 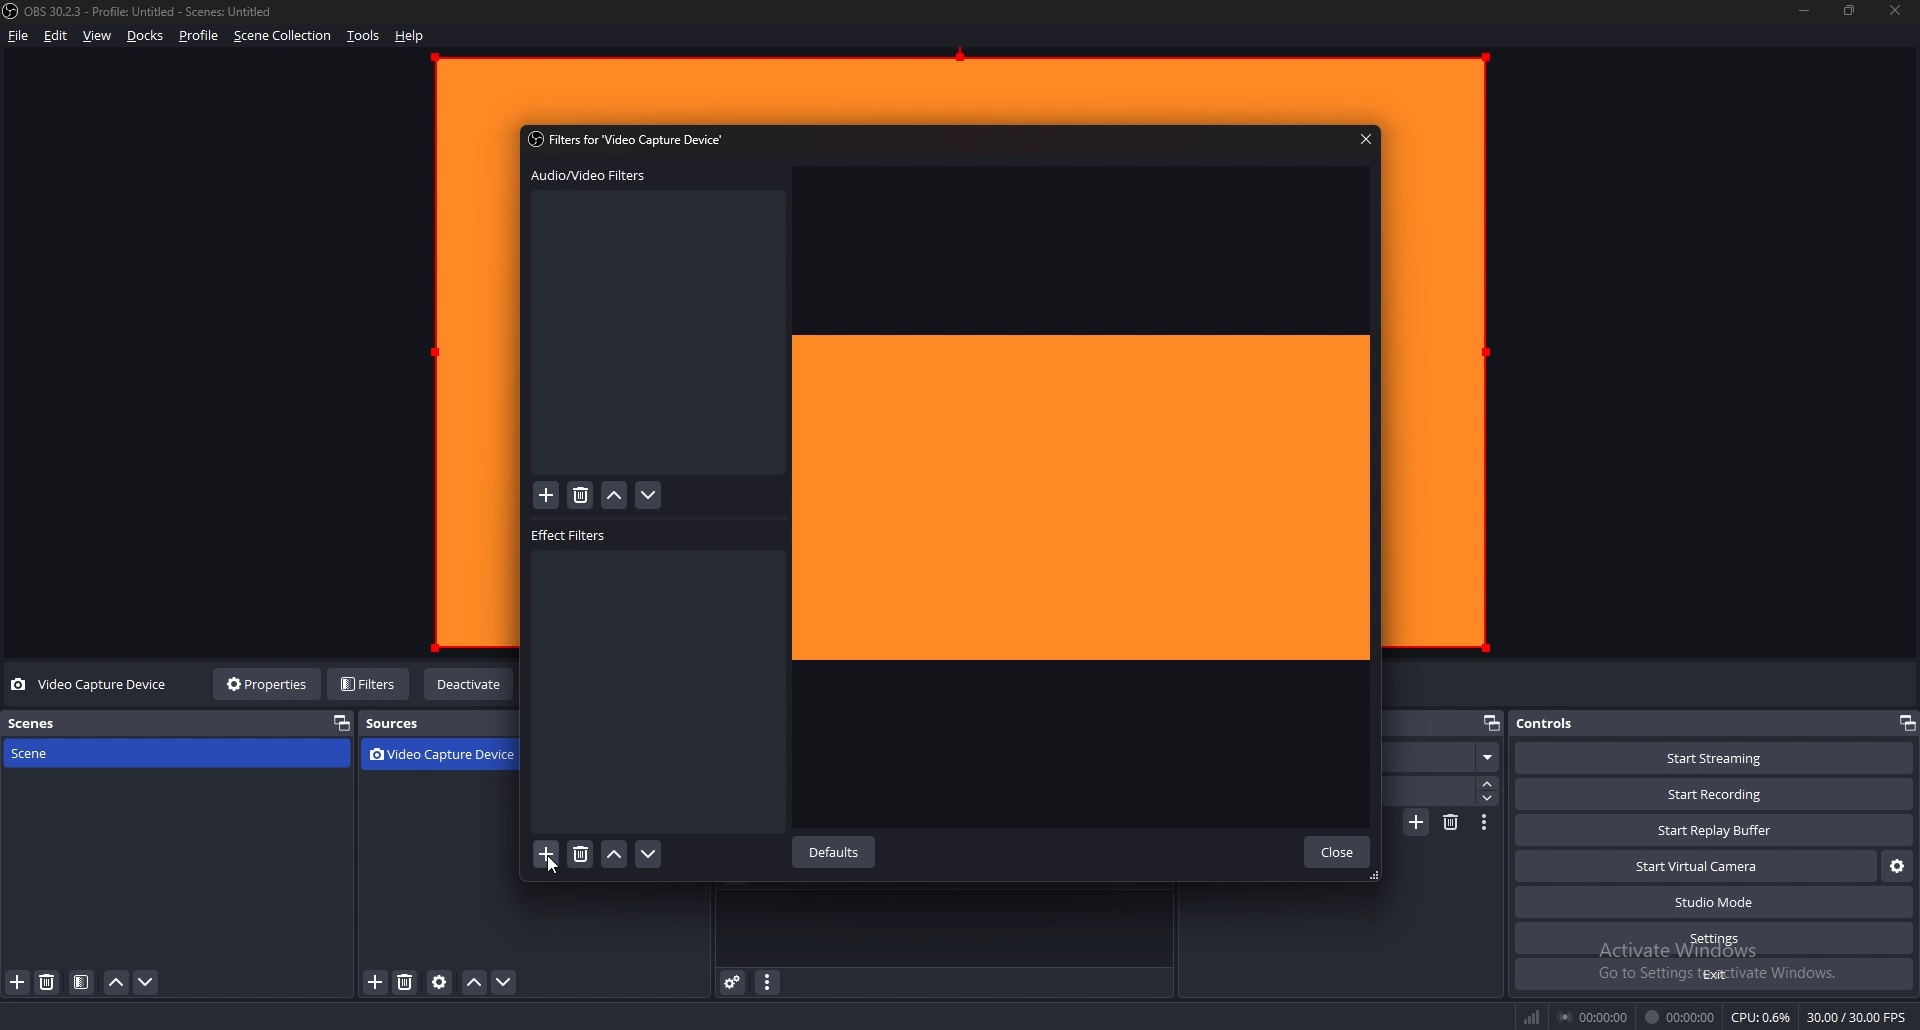 I want to click on delete, so click(x=581, y=496).